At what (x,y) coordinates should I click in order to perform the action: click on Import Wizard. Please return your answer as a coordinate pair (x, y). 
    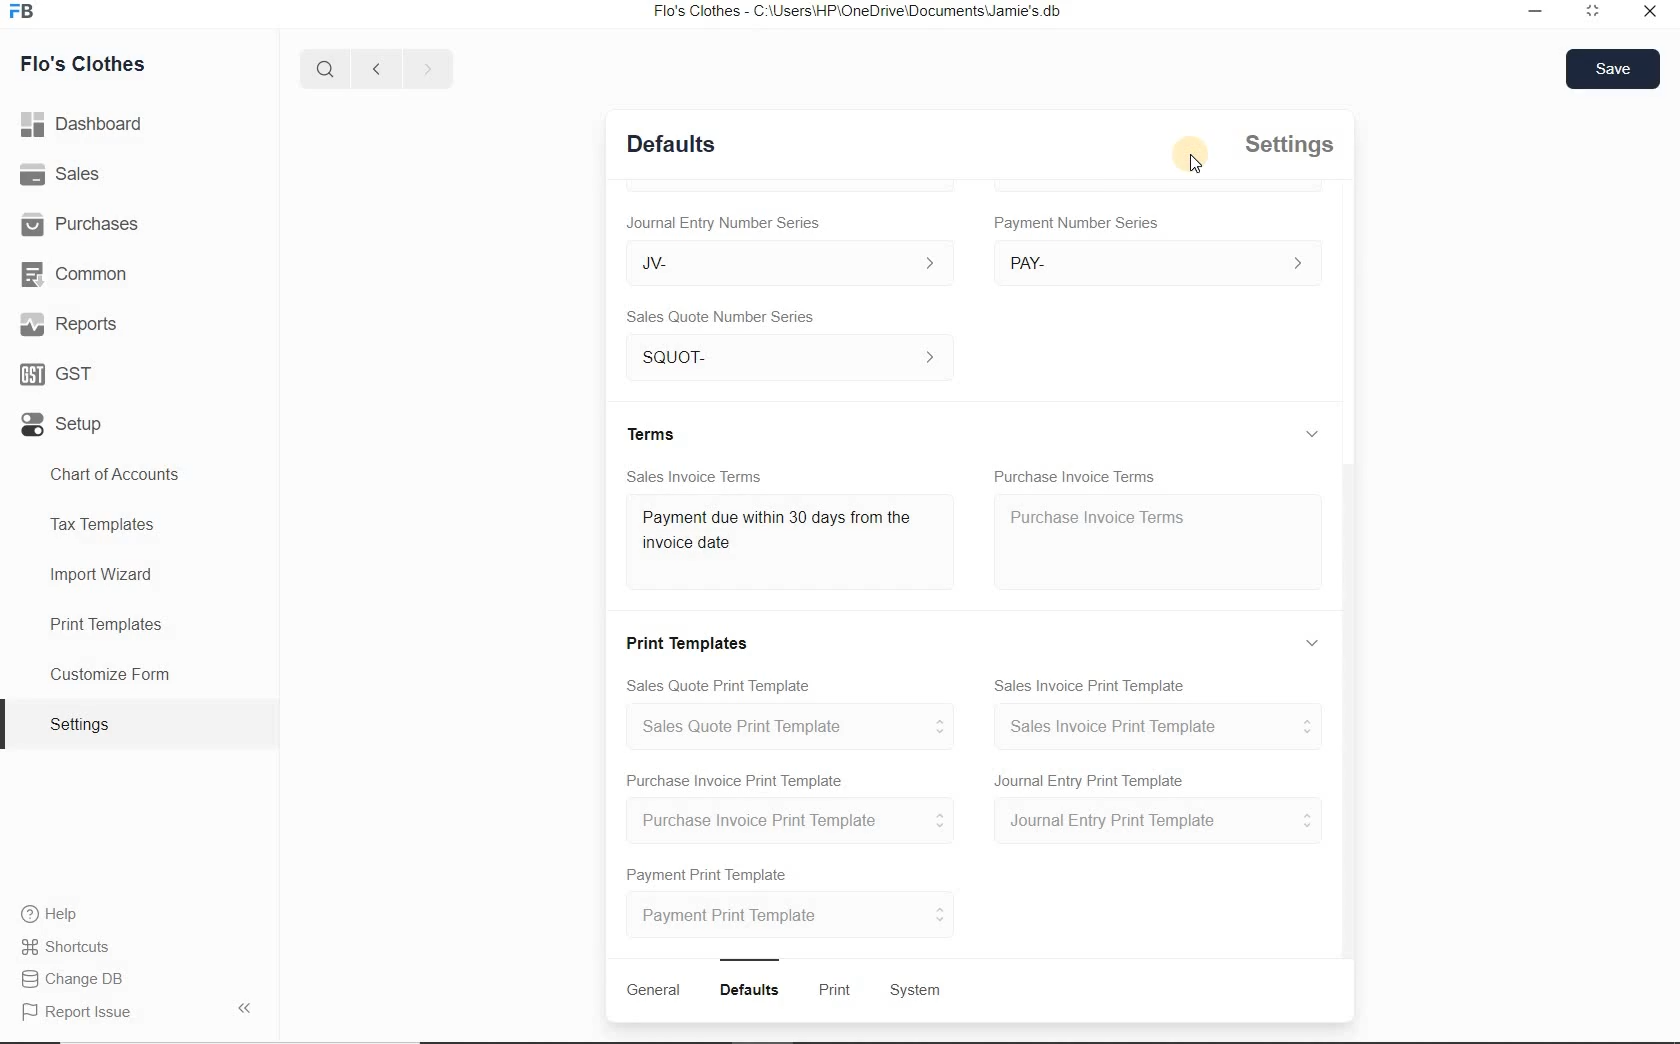
    Looking at the image, I should click on (138, 576).